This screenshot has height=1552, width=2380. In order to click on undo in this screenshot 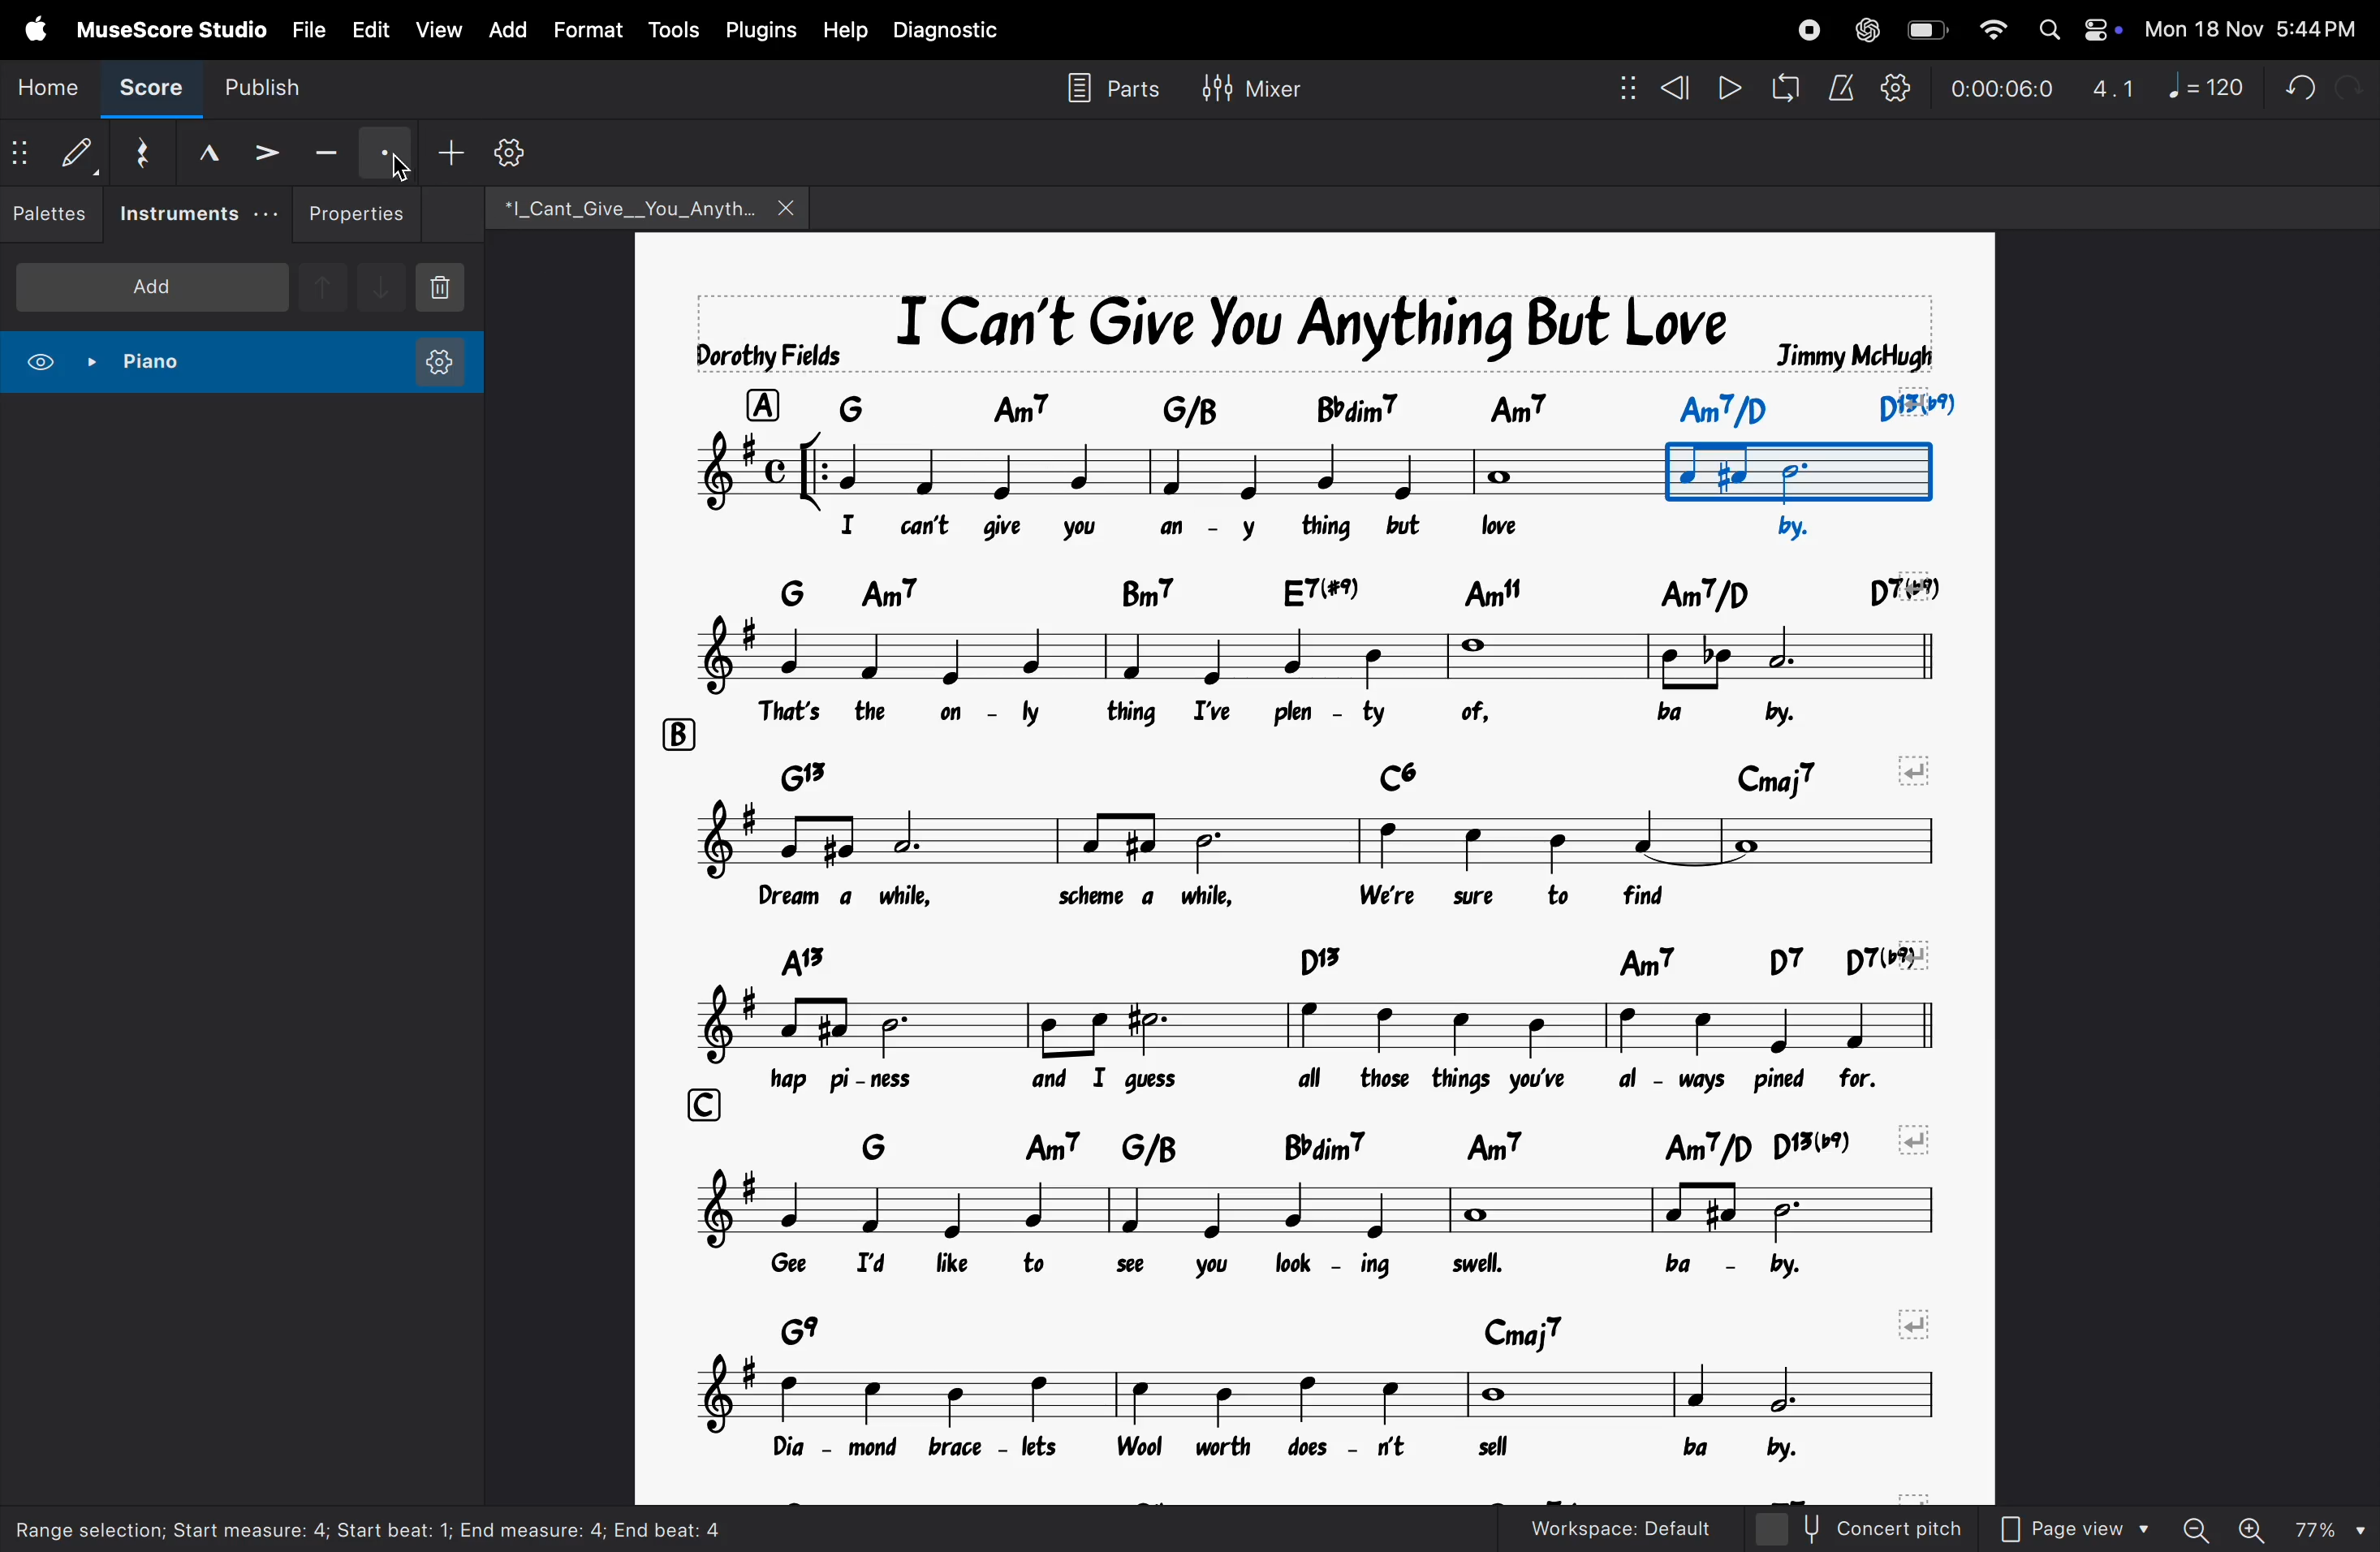, I will do `click(2293, 84)`.